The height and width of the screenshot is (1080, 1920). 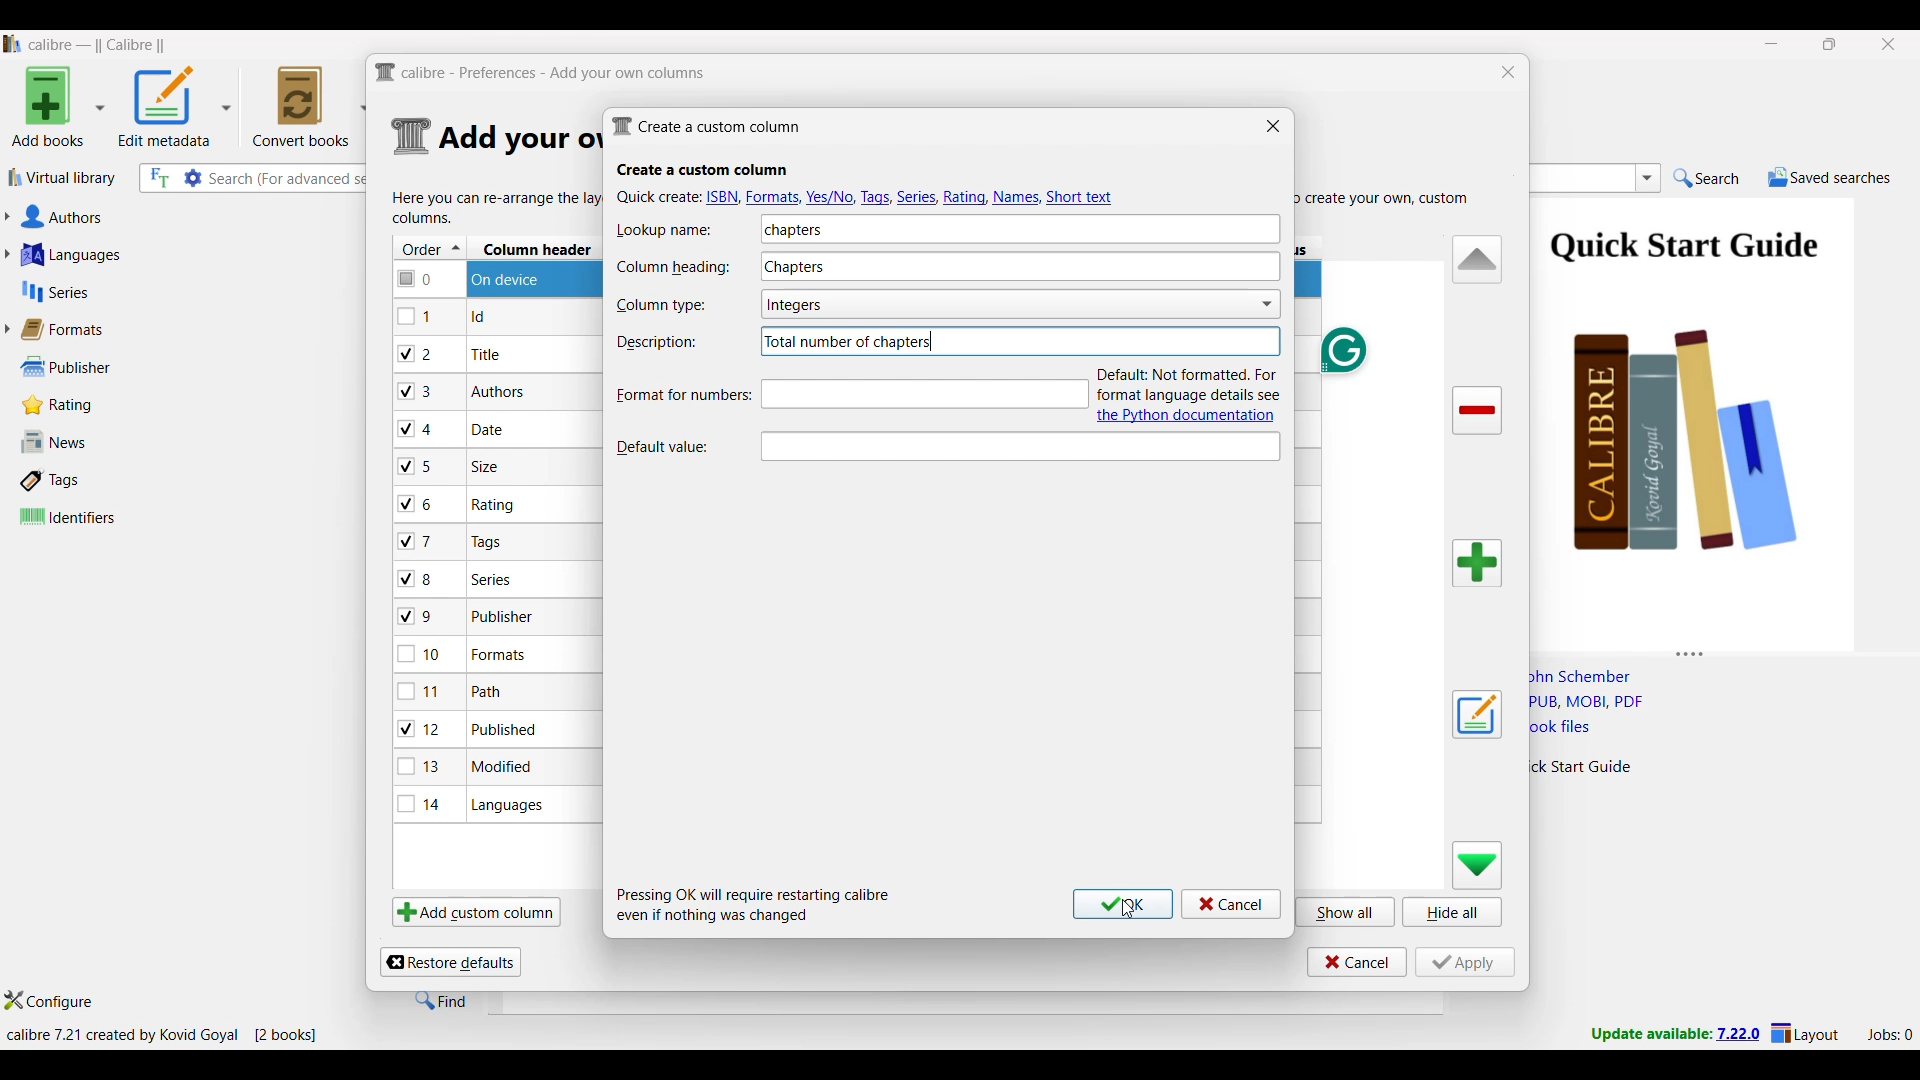 What do you see at coordinates (927, 395) in the screenshot?
I see `Typing in description, text box highlighted` at bounding box center [927, 395].